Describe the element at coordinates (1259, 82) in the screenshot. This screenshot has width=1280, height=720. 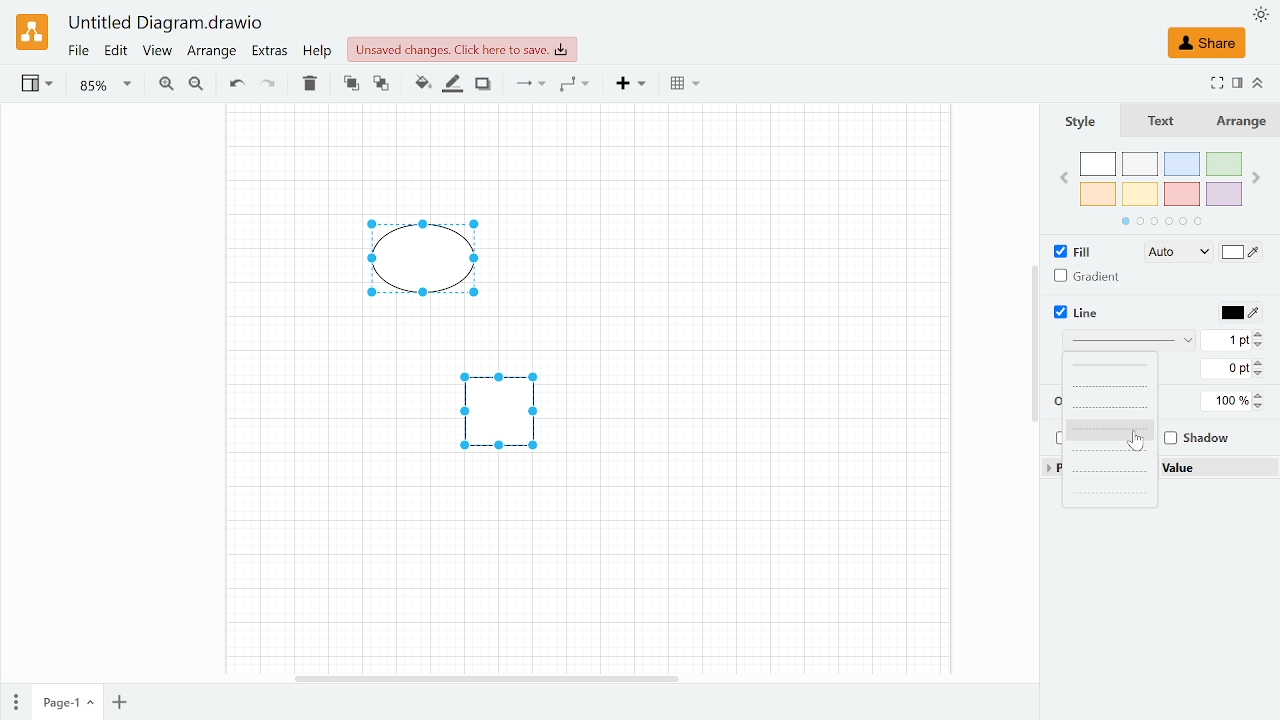
I see `Collapse` at that location.